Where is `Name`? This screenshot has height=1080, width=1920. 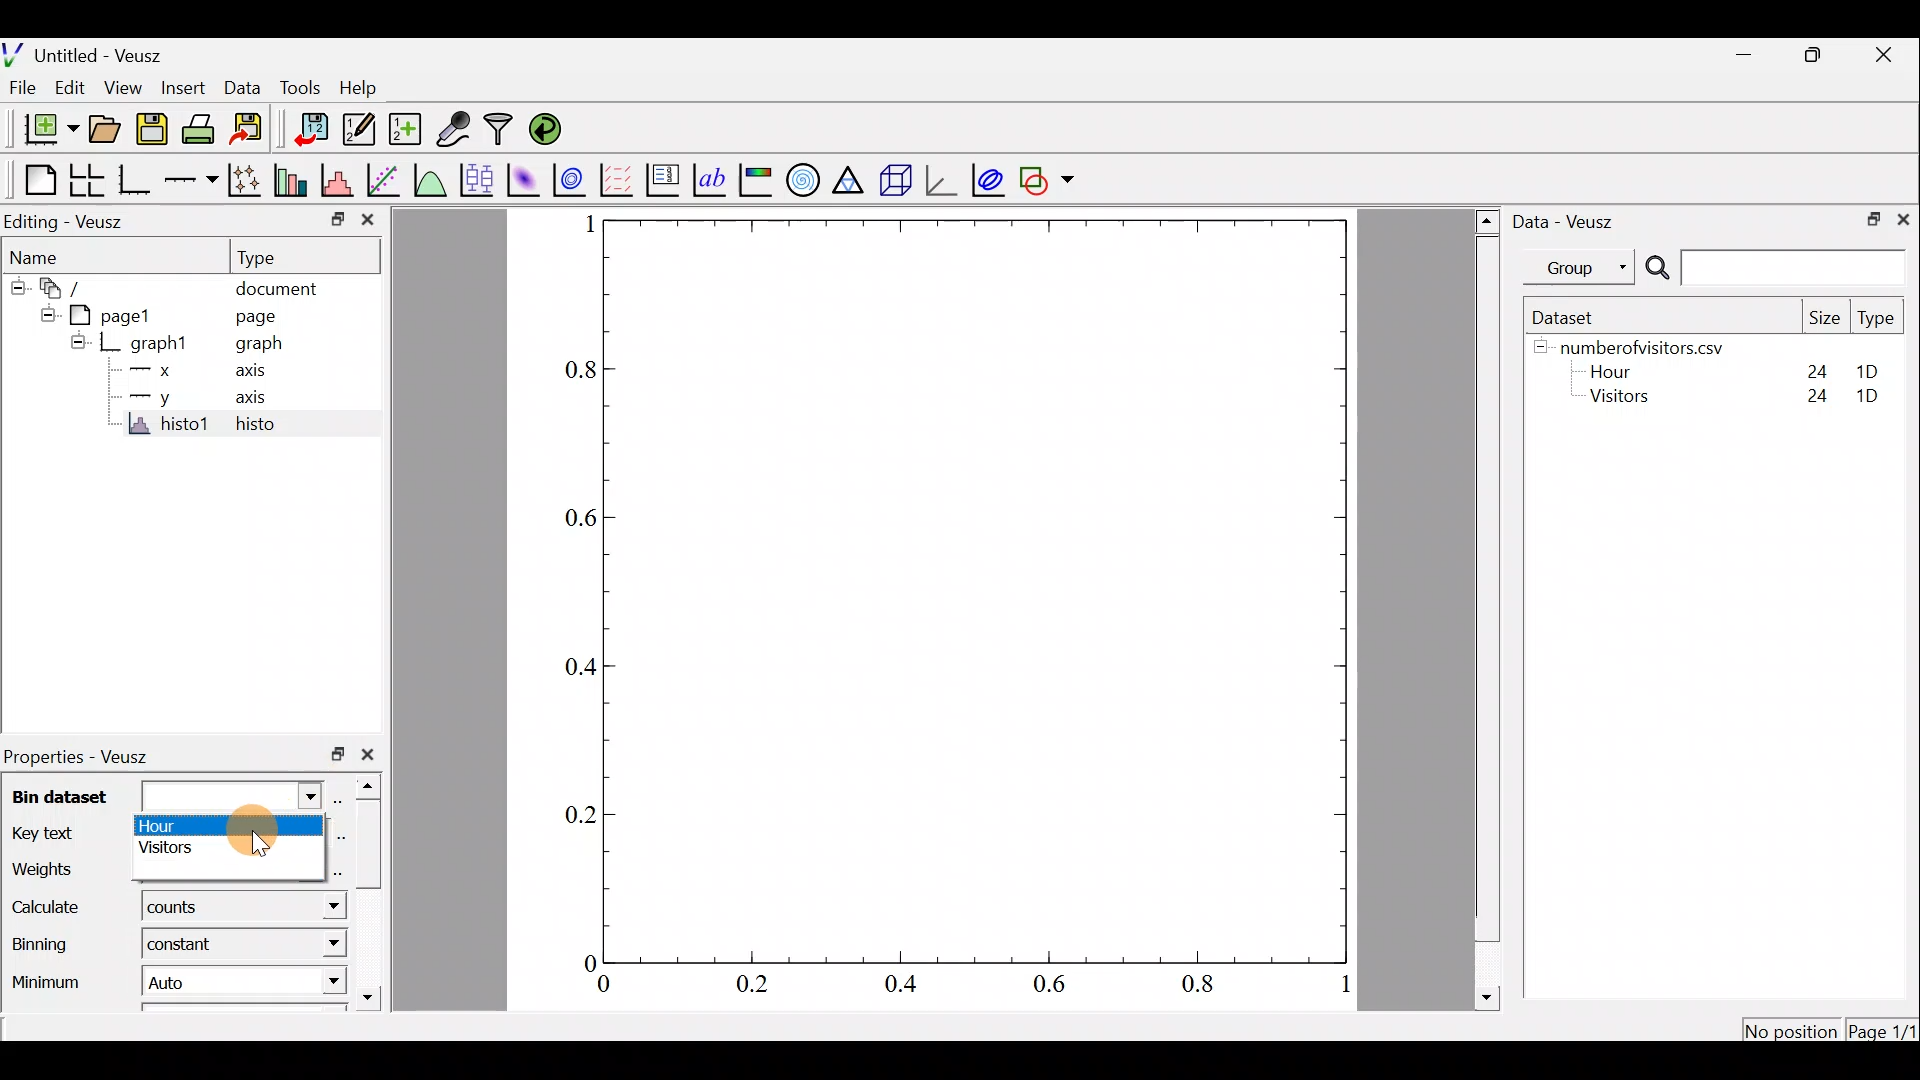
Name is located at coordinates (40, 253).